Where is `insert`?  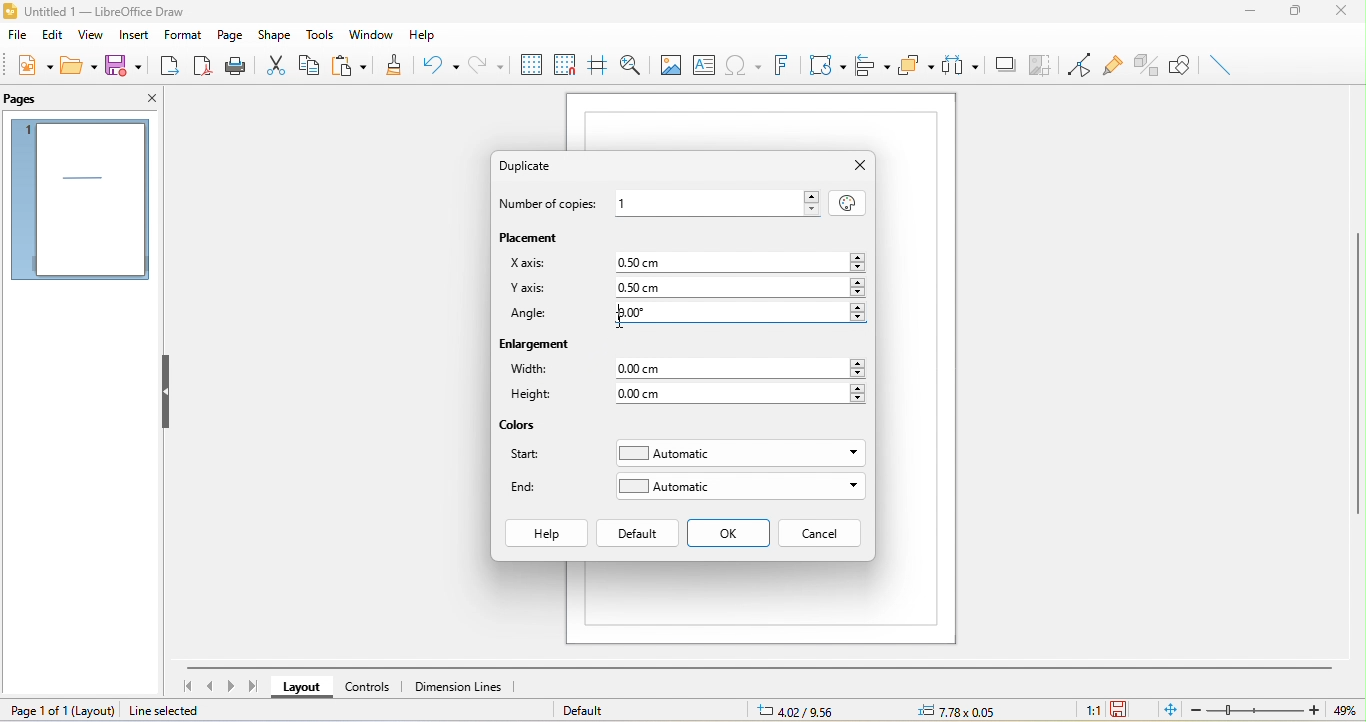
insert is located at coordinates (130, 37).